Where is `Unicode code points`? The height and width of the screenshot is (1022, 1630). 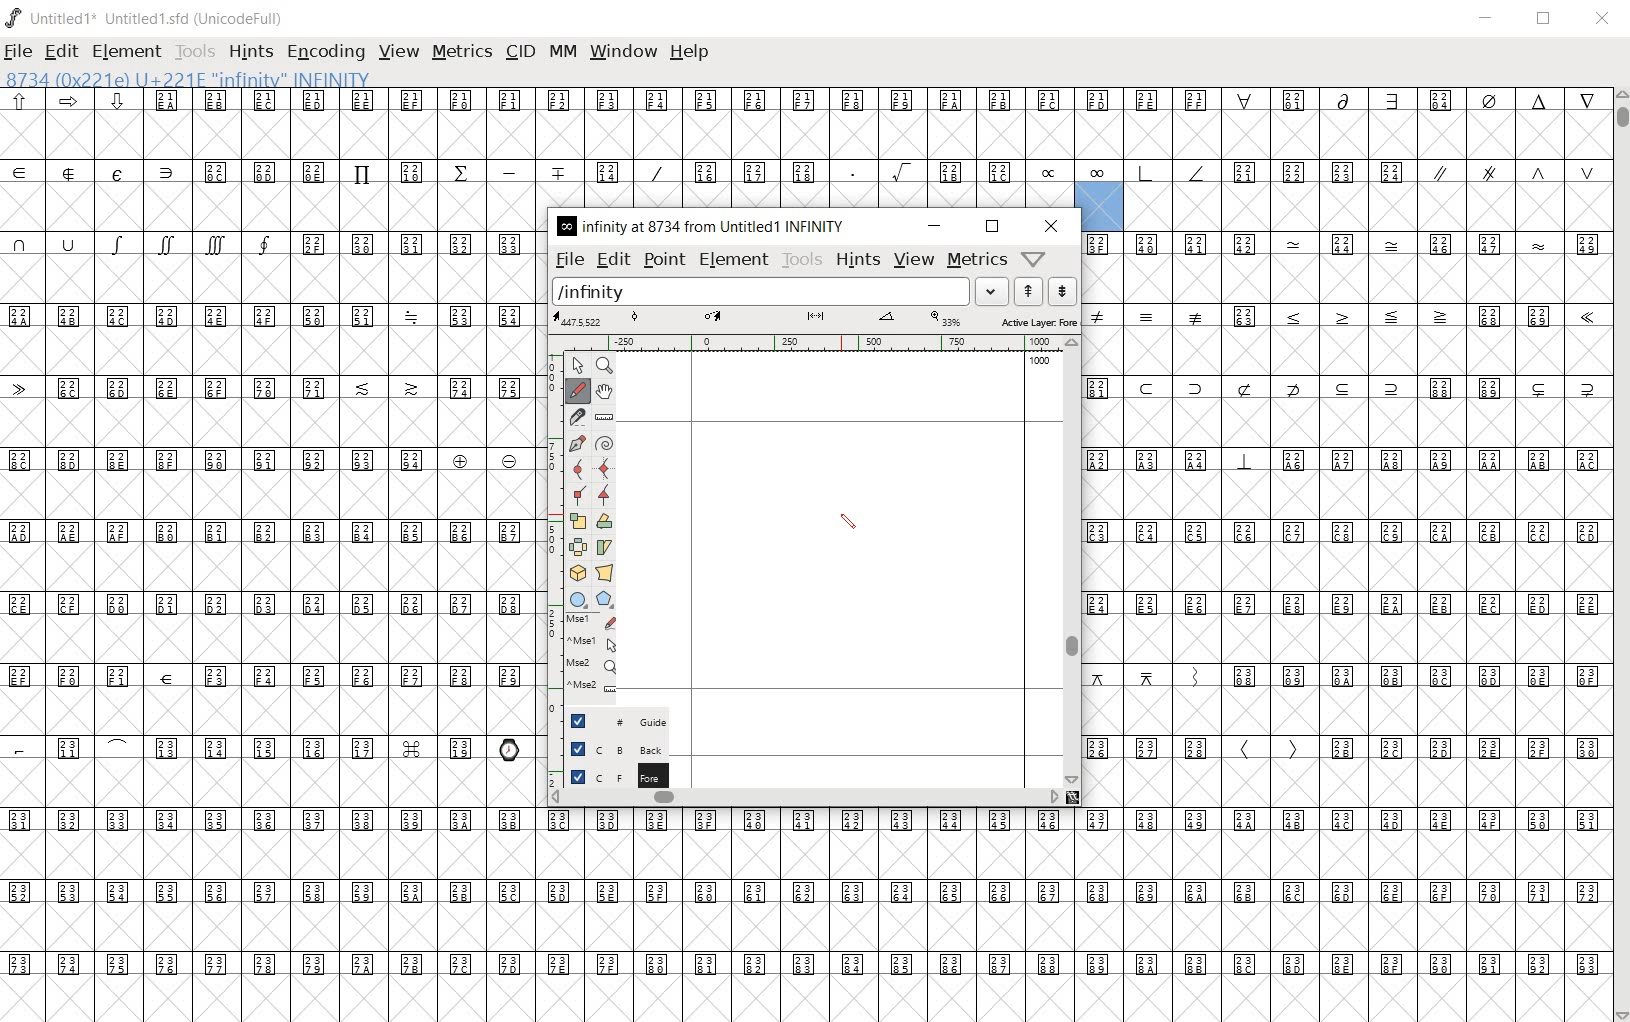 Unicode code points is located at coordinates (1348, 532).